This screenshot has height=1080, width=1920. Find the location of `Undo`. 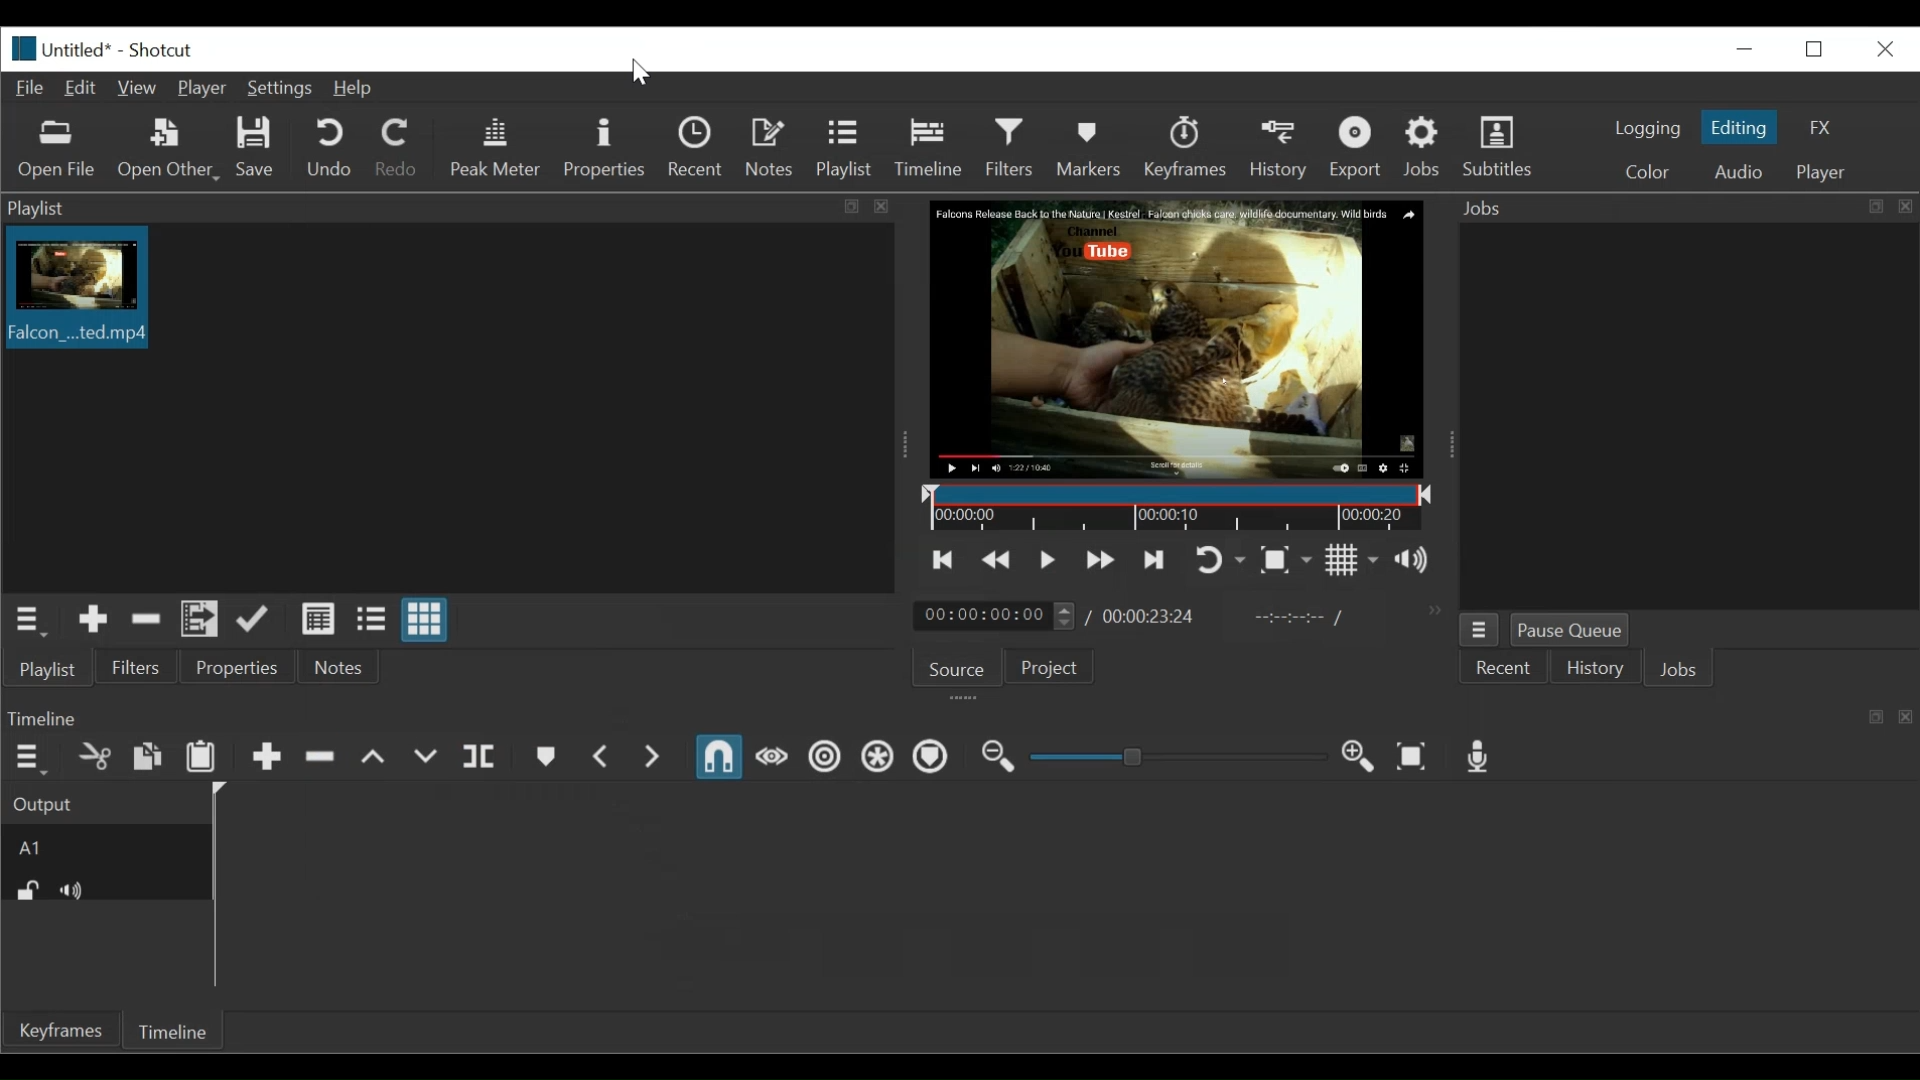

Undo is located at coordinates (327, 148).